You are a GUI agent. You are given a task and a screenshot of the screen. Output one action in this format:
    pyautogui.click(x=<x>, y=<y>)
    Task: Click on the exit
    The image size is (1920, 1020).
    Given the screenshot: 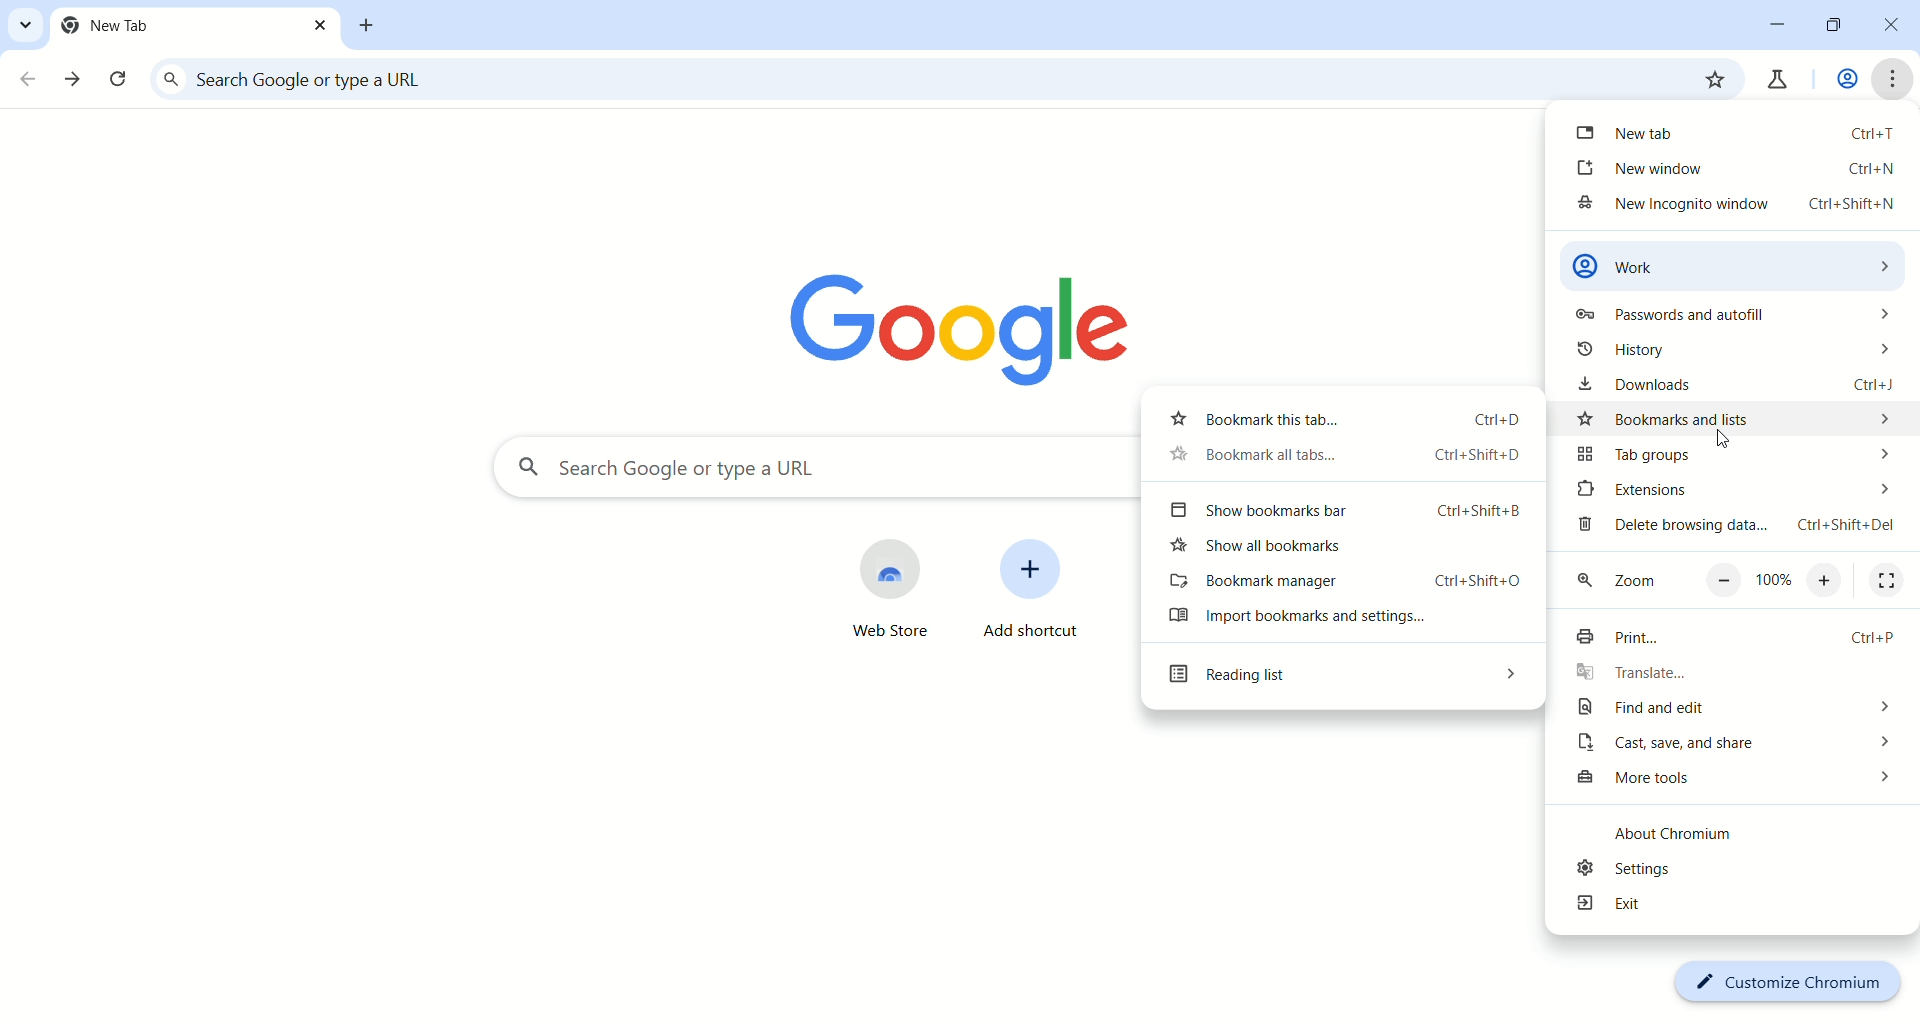 What is the action you would take?
    pyautogui.click(x=1732, y=907)
    